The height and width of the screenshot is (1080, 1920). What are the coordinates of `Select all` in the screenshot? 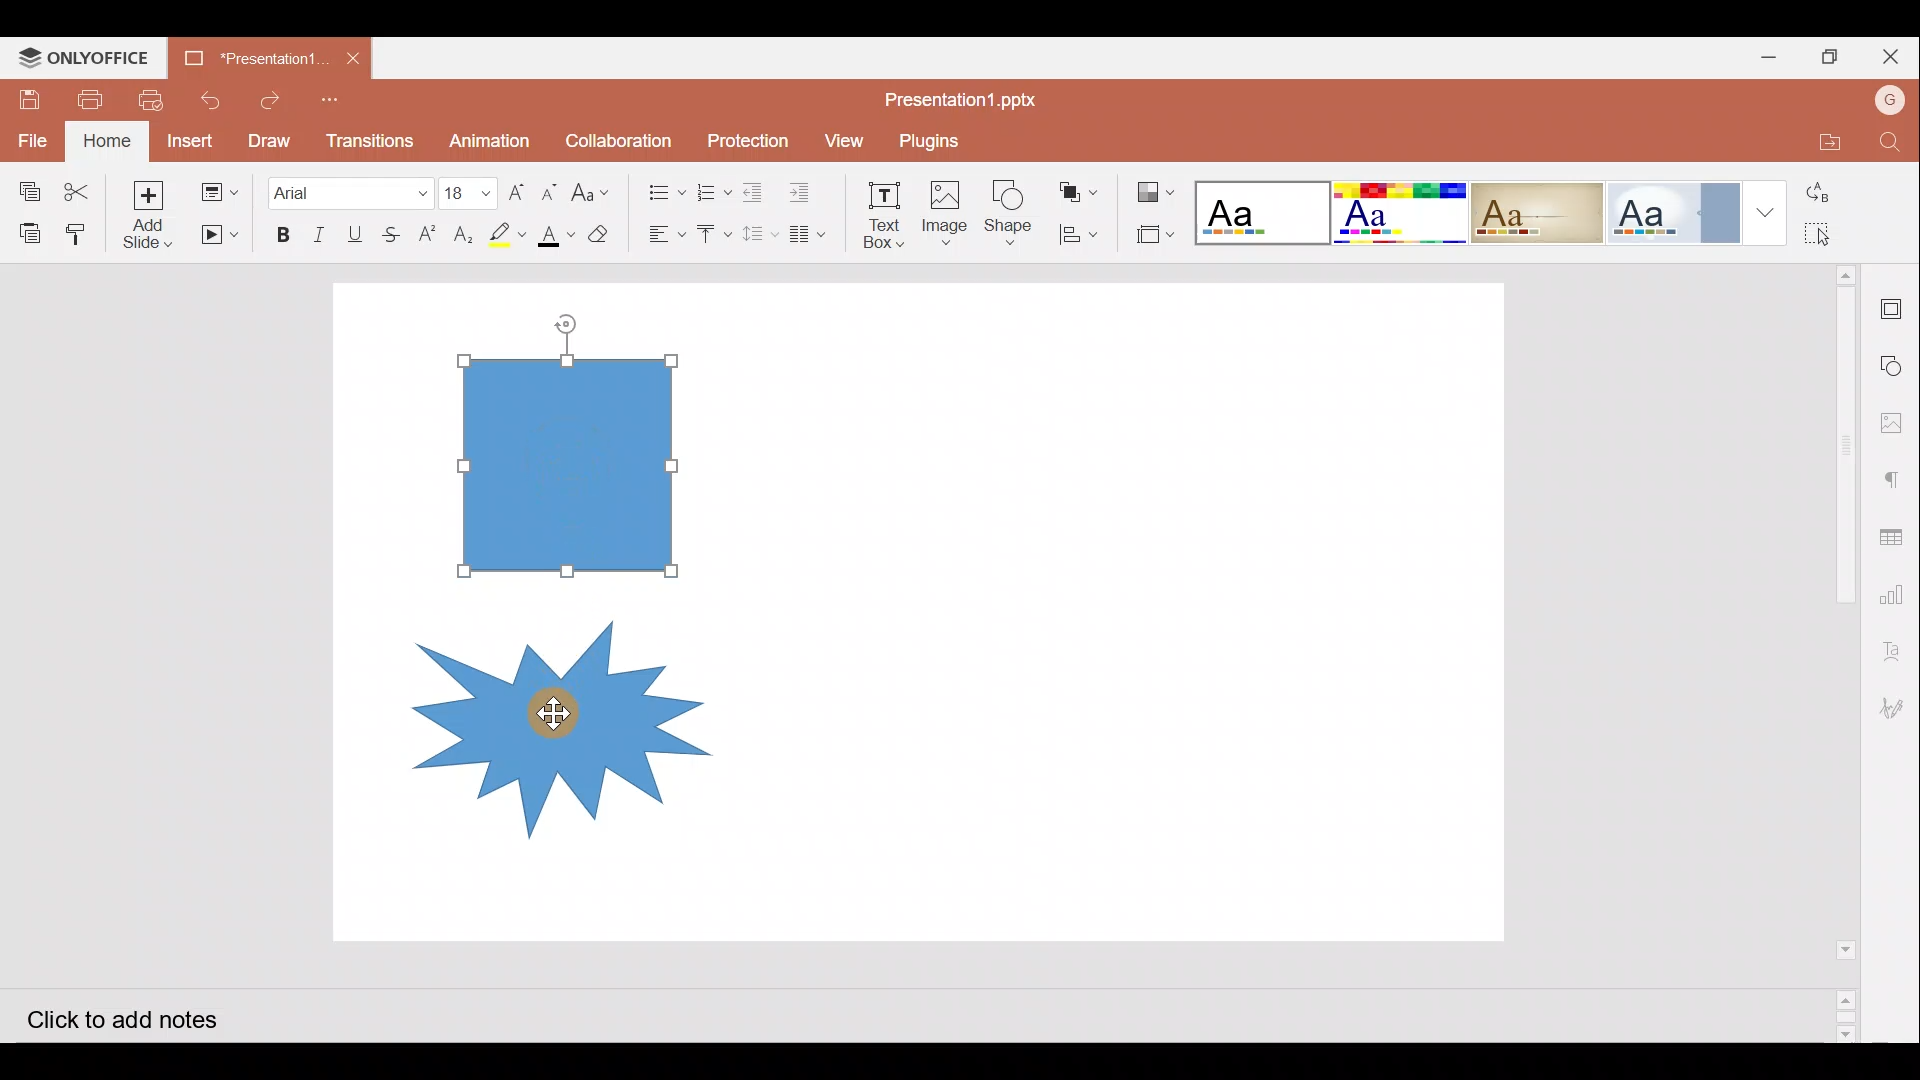 It's located at (1831, 238).